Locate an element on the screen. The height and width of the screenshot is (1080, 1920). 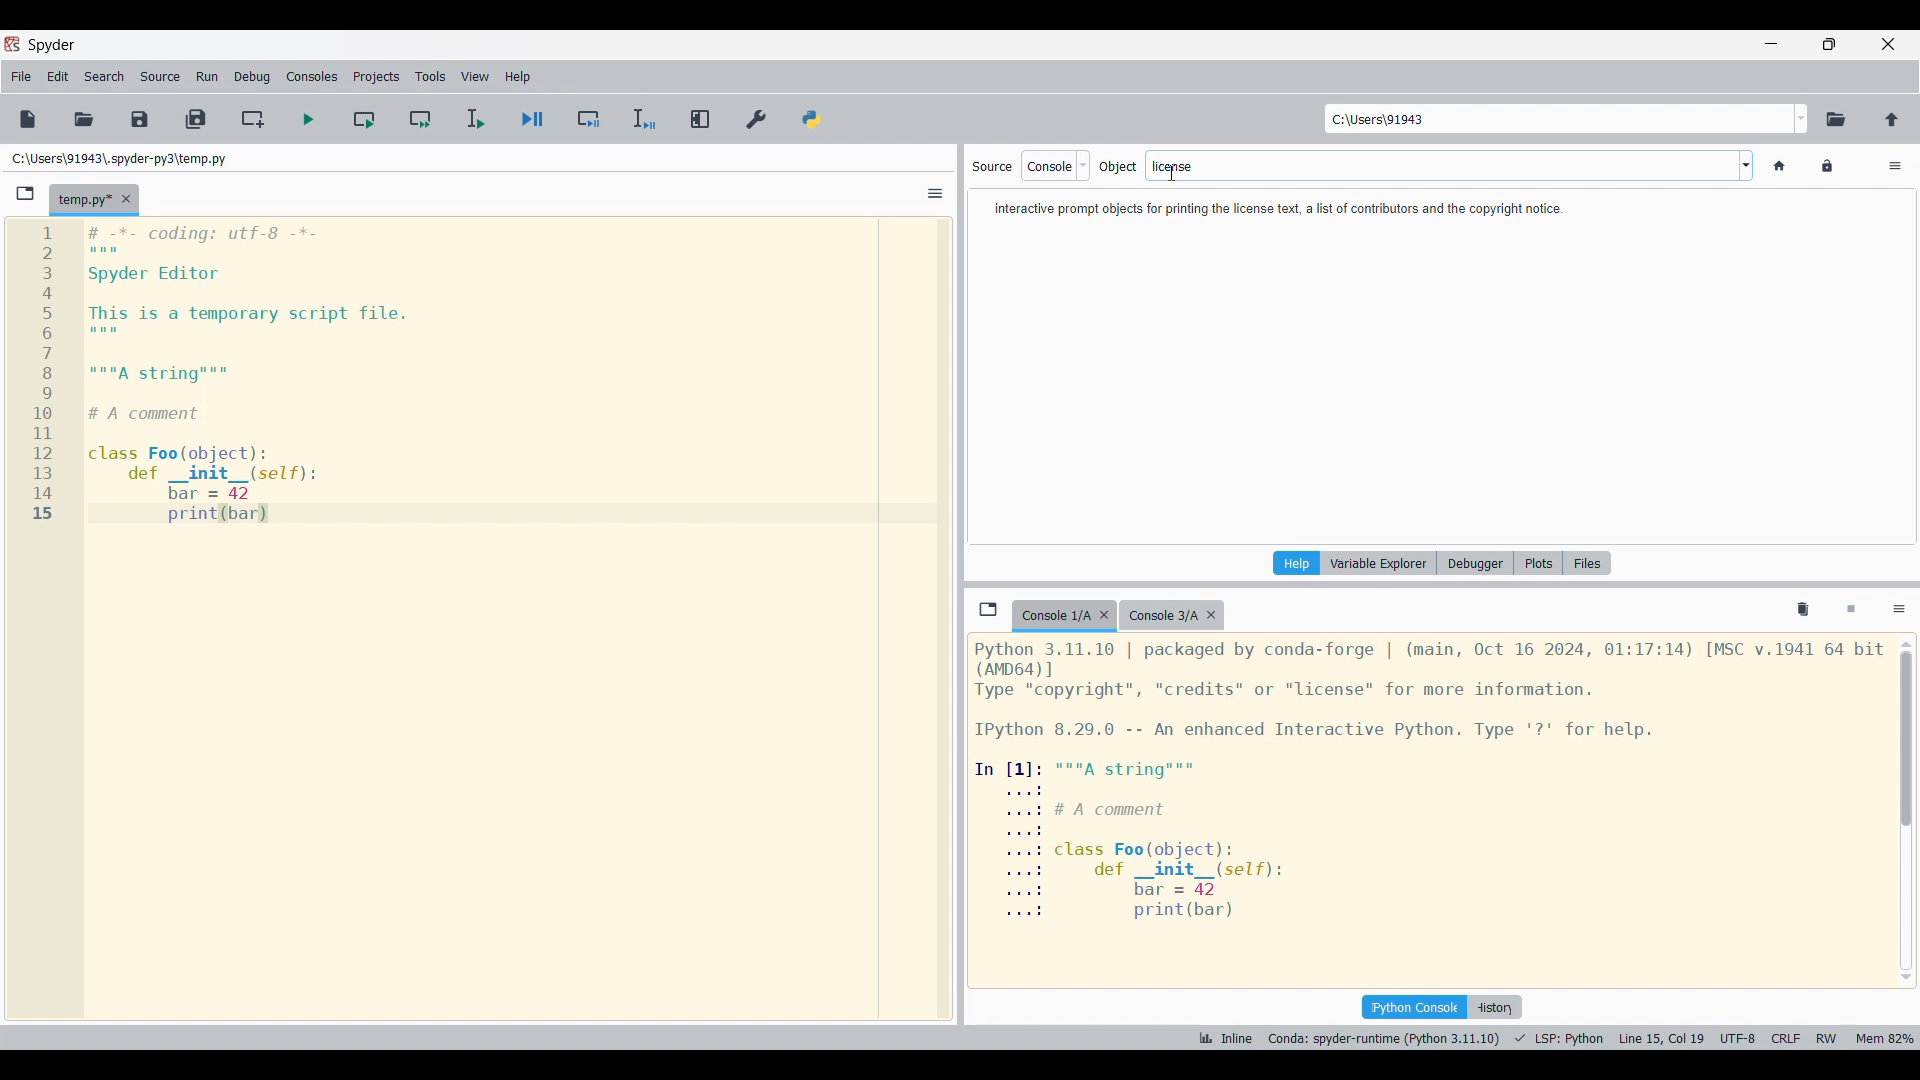
Open file is located at coordinates (83, 119).